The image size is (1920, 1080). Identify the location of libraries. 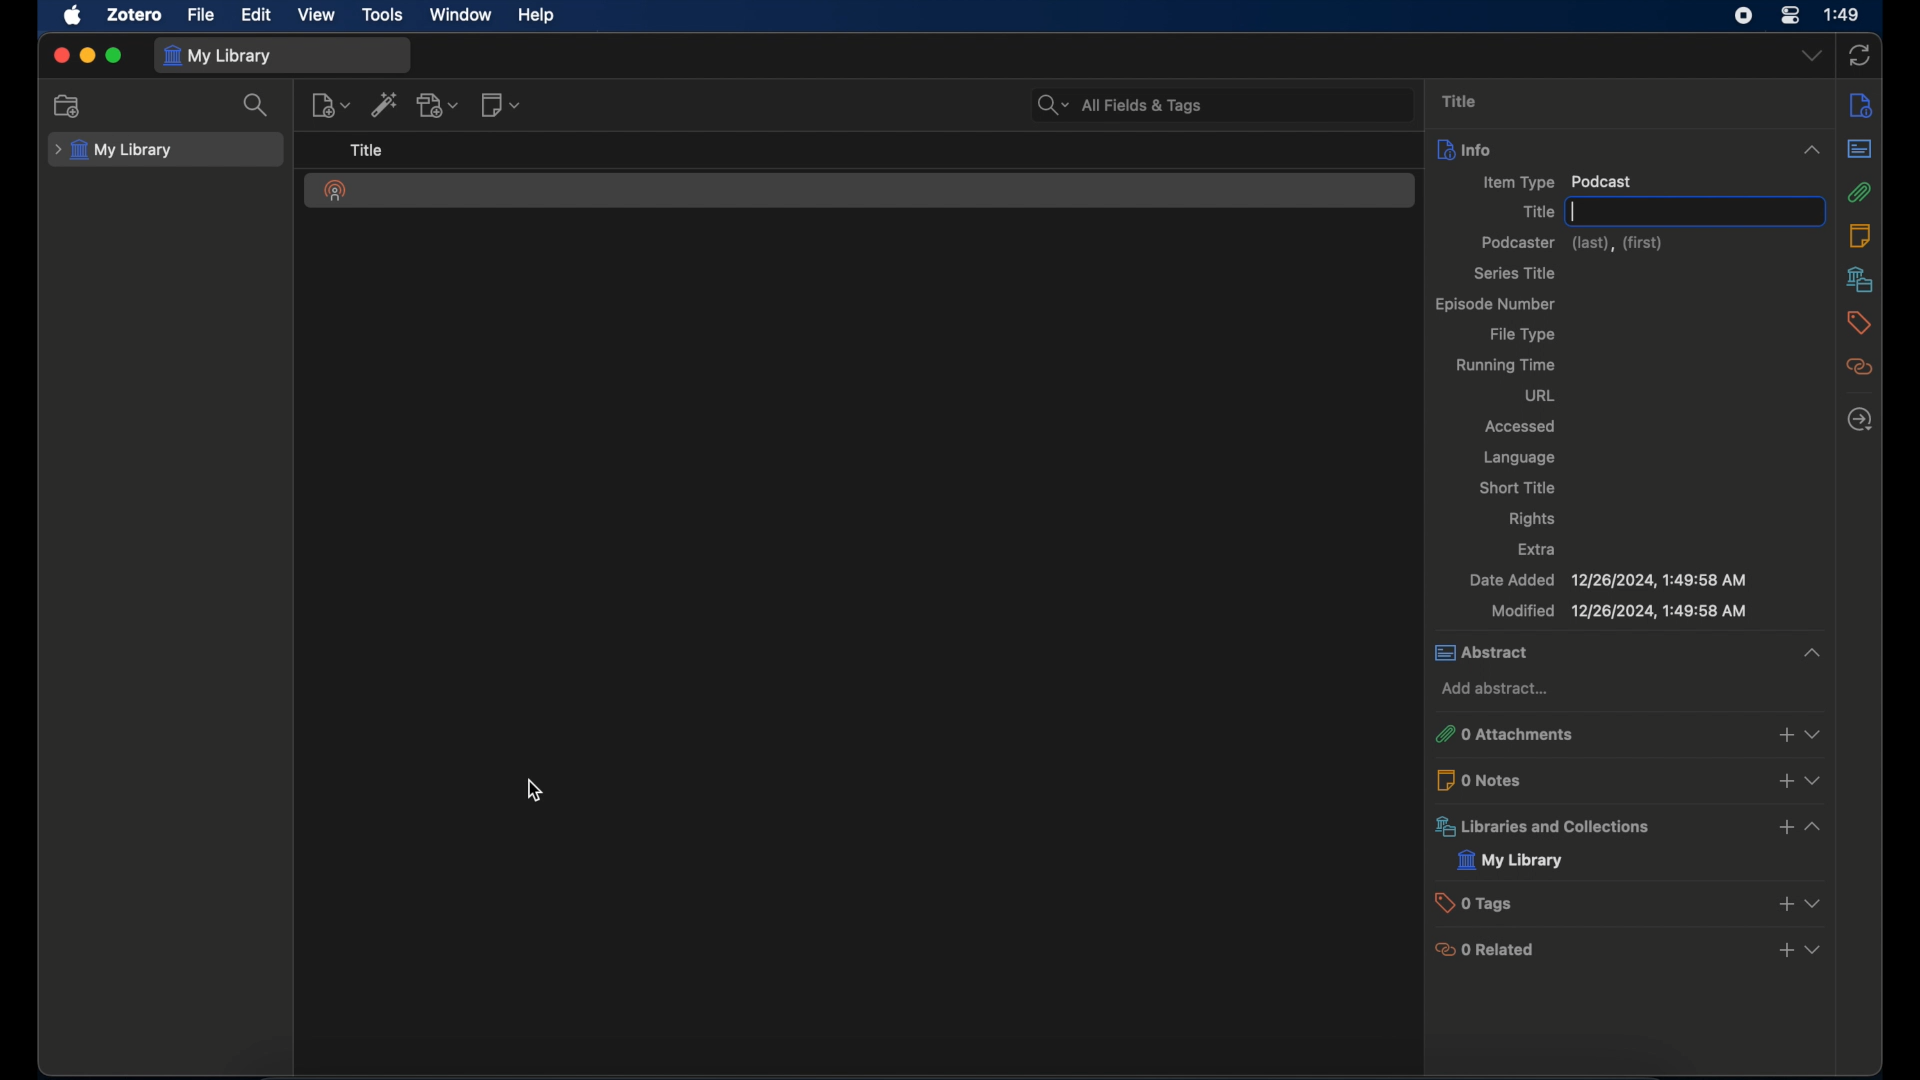
(1627, 826).